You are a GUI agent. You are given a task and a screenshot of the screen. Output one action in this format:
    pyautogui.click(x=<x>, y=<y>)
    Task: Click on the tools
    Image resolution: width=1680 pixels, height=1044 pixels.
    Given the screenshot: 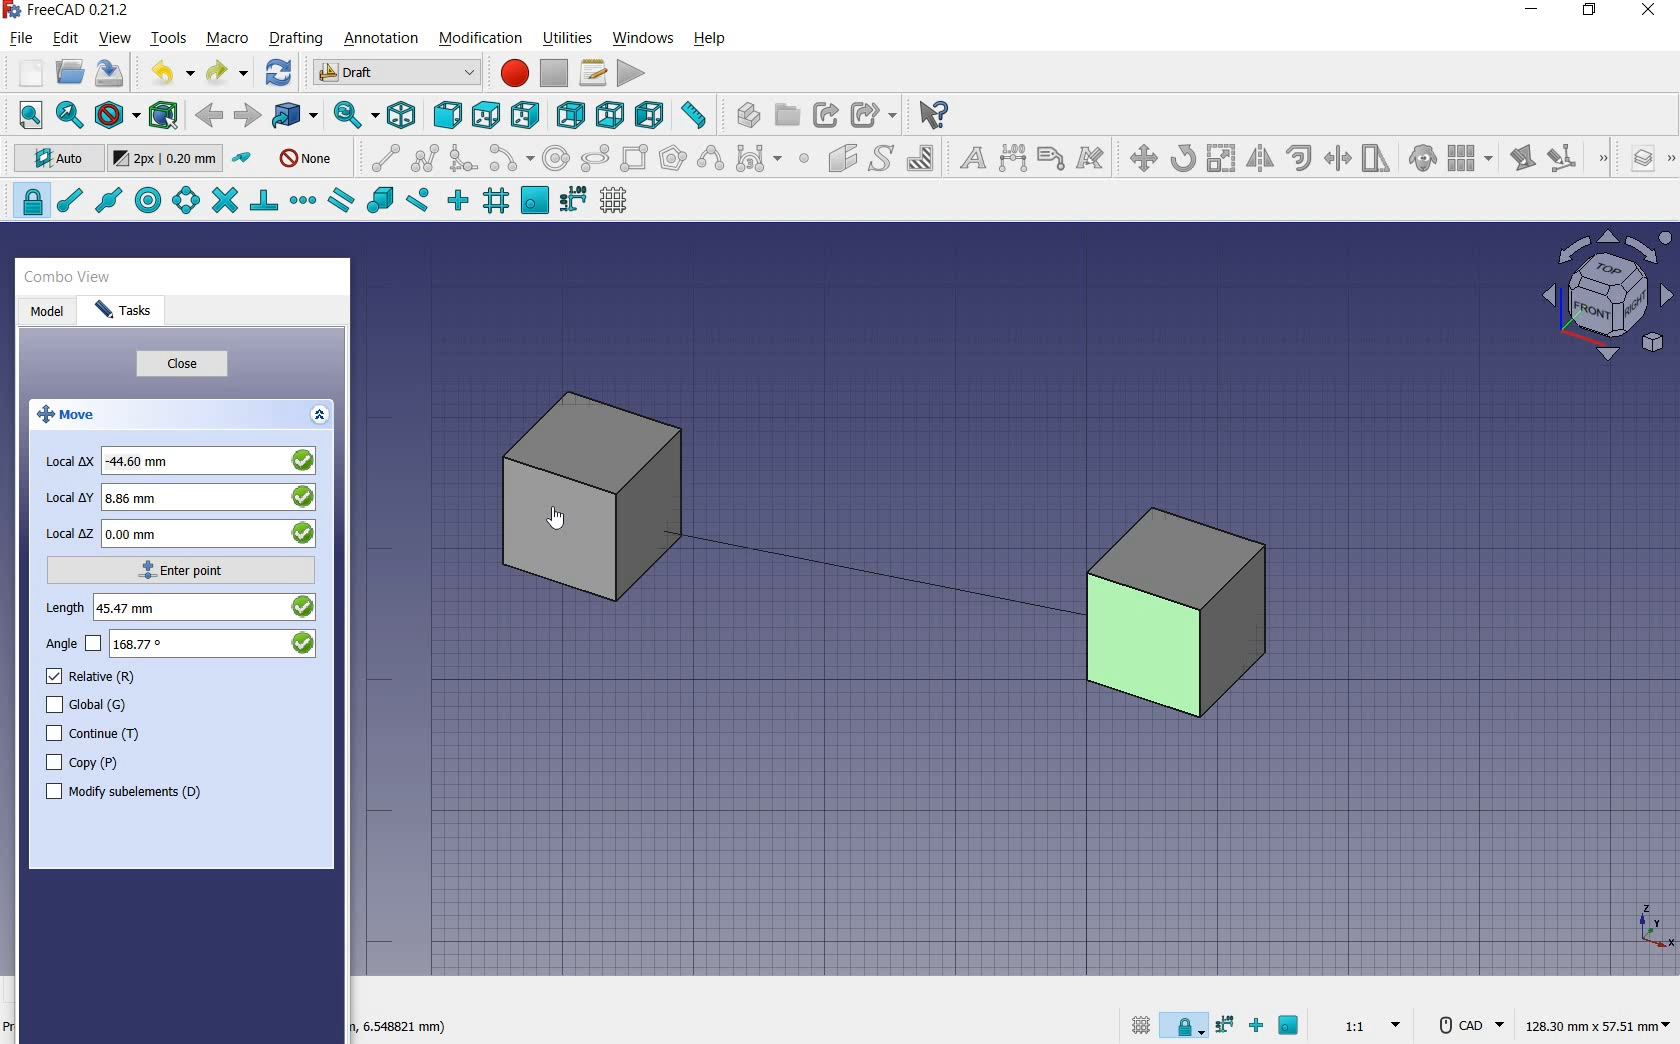 What is the action you would take?
    pyautogui.click(x=171, y=40)
    